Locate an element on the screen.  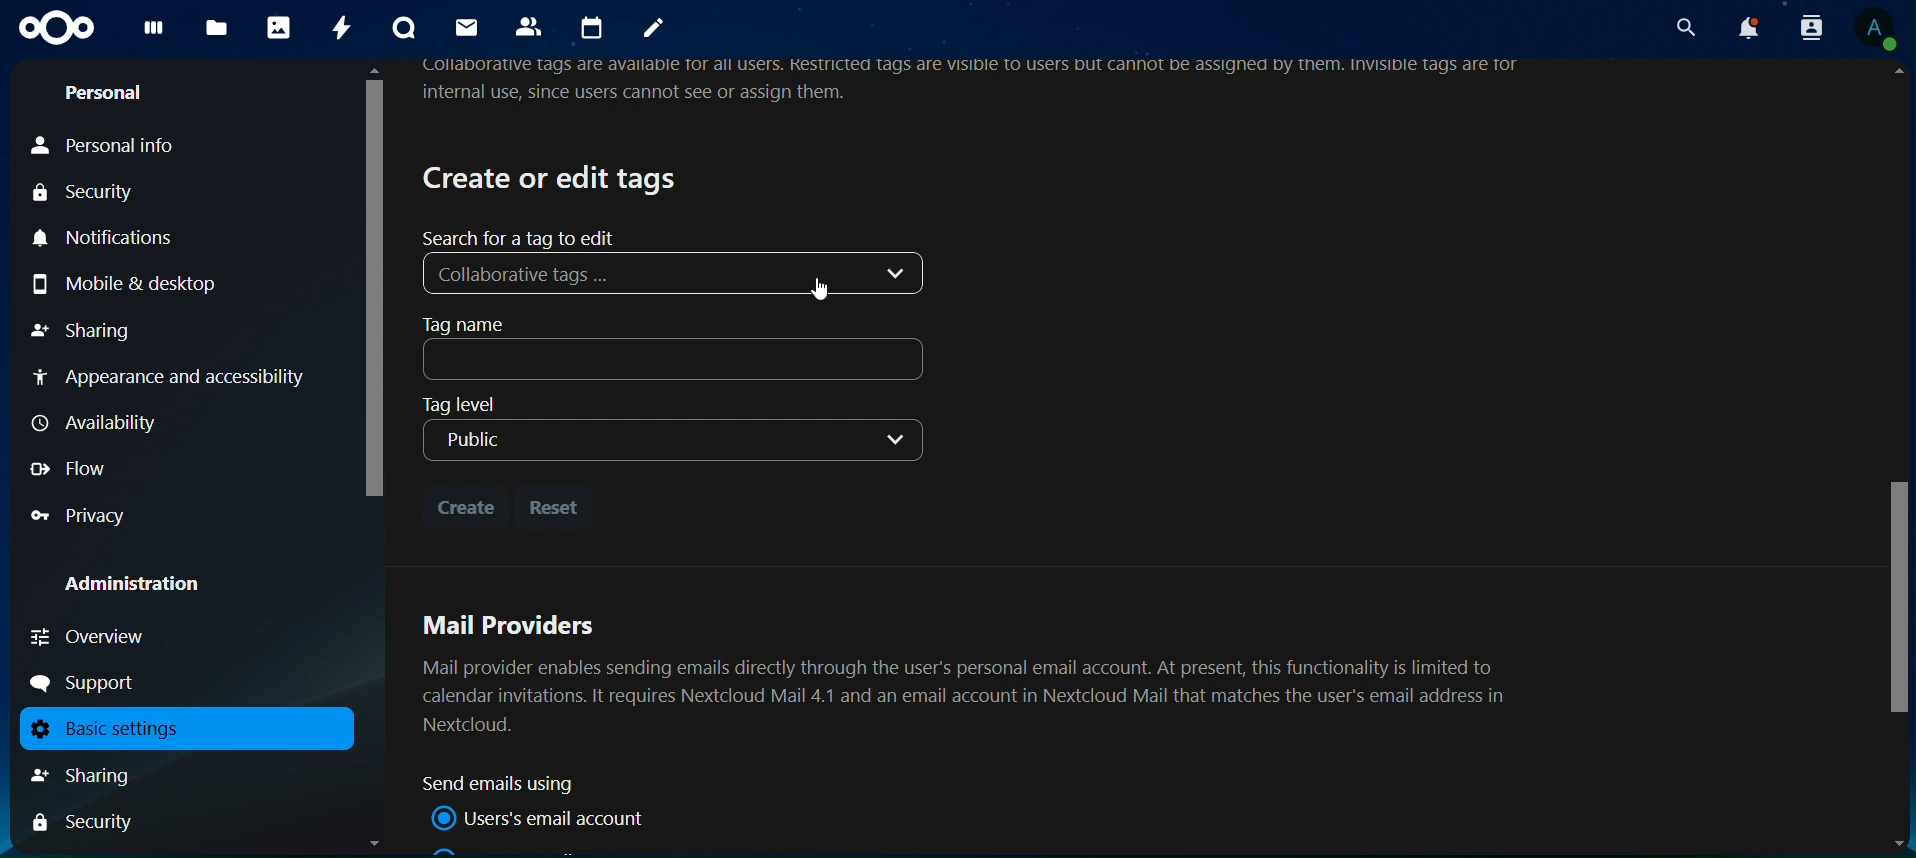
Ollaborative tags are available Tor all USErs. Restricted tags are VISIDIE TO USErs but cannot be assignea by them. InvisiDI€ tags are Tornternal use, since users cannot see or assign them. is located at coordinates (980, 83).